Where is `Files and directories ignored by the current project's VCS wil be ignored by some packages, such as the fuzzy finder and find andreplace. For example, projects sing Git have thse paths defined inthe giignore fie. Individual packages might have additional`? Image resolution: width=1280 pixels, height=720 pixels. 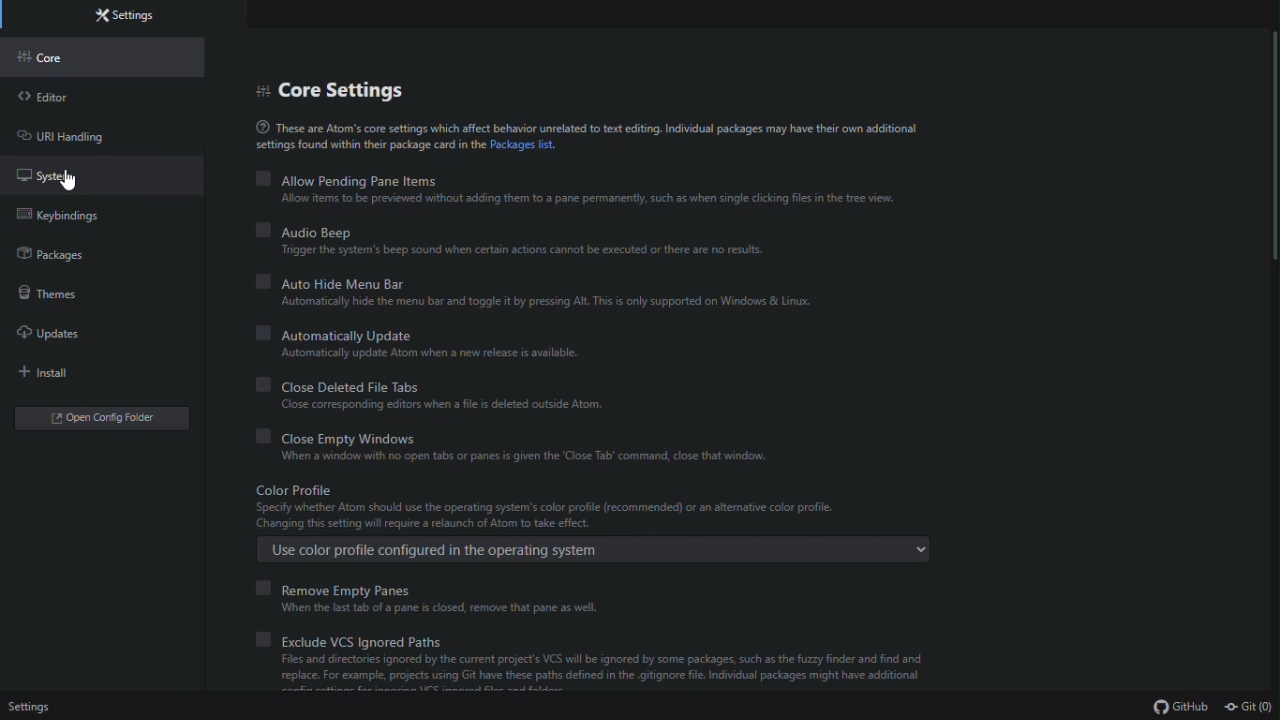
Files and directories ignored by the current project's VCS wil be ignored by some packages, such as the fuzzy finder and find andreplace. For example, projects sing Git have thse paths defined inthe giignore fie. Individual packages might have additional is located at coordinates (630, 677).